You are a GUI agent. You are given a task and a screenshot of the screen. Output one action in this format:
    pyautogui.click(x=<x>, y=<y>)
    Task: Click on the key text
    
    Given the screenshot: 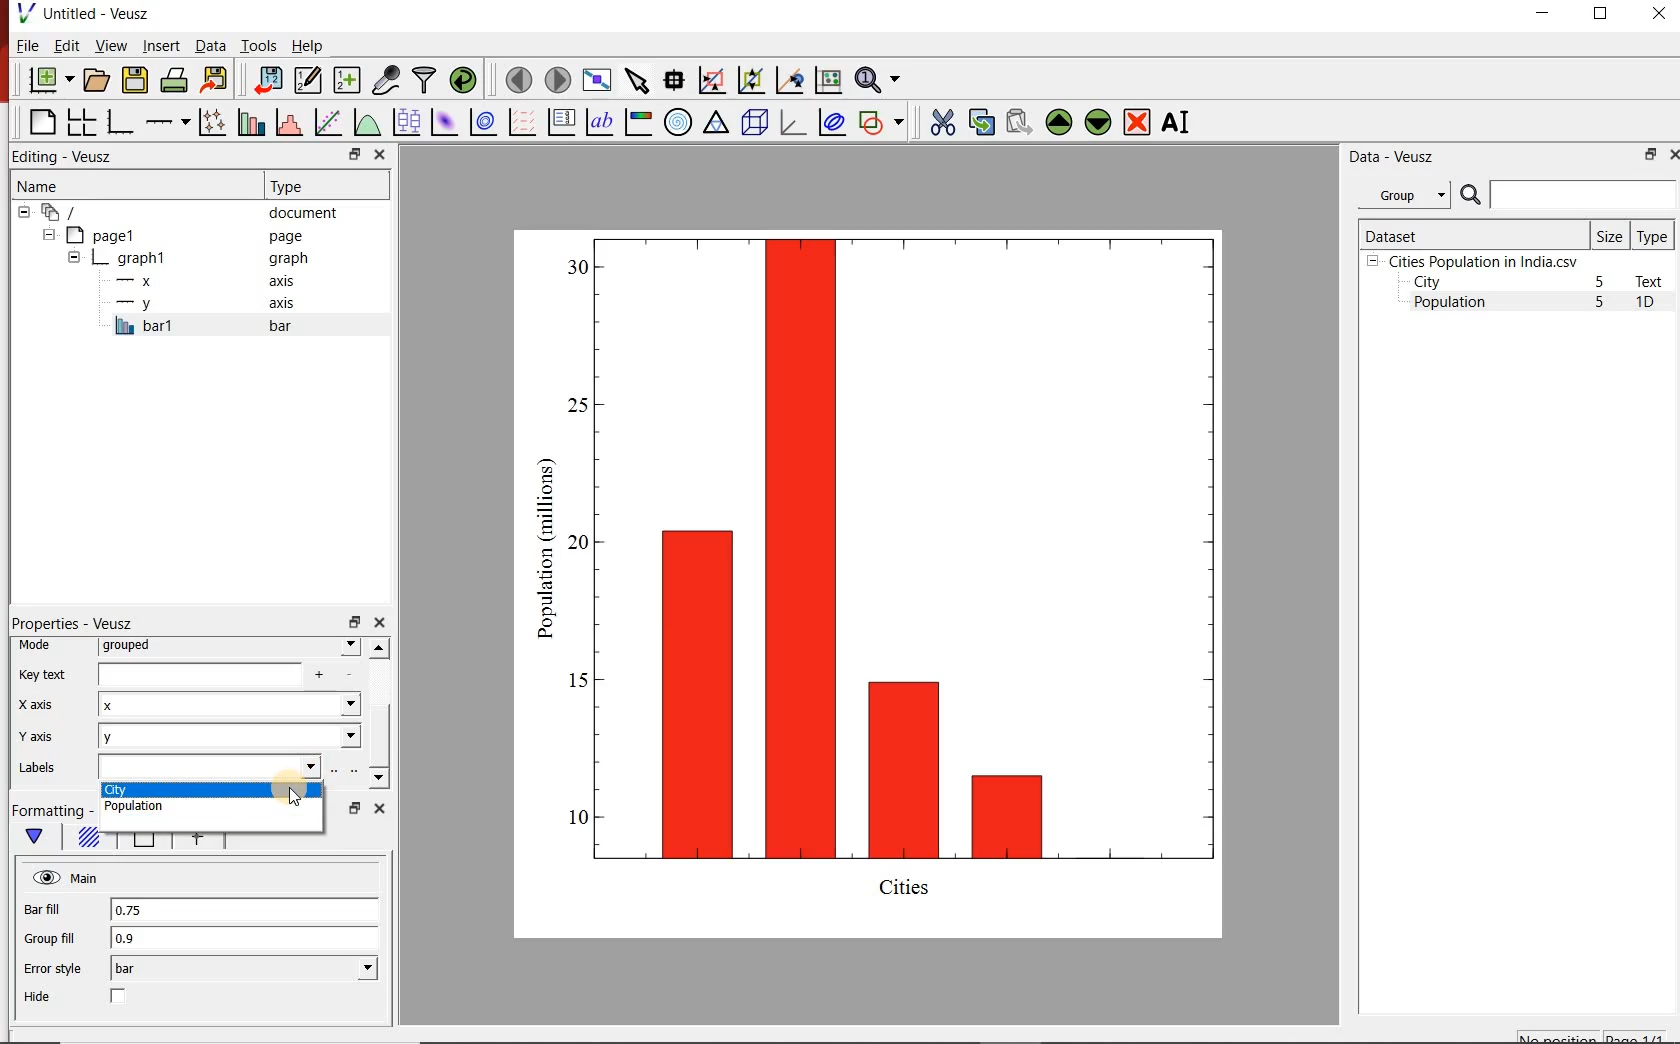 What is the action you would take?
    pyautogui.click(x=43, y=674)
    